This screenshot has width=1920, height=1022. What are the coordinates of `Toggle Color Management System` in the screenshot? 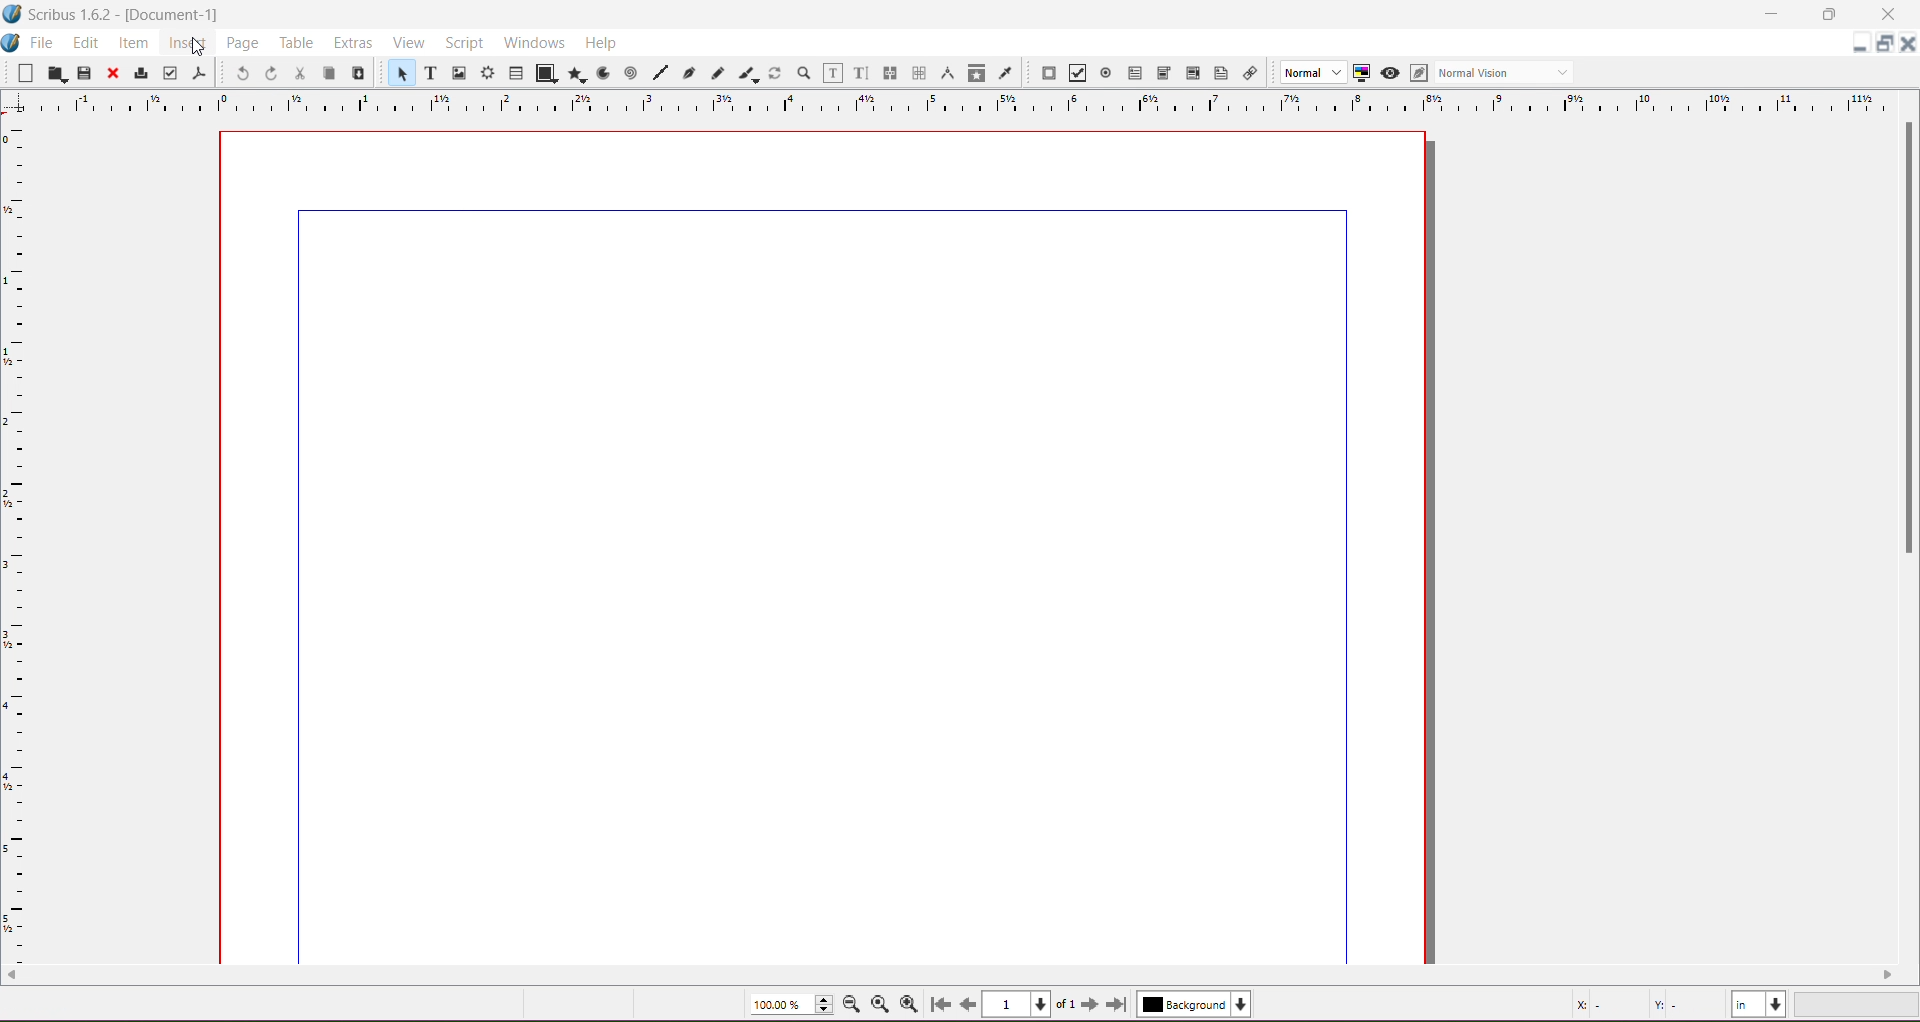 It's located at (1360, 73).